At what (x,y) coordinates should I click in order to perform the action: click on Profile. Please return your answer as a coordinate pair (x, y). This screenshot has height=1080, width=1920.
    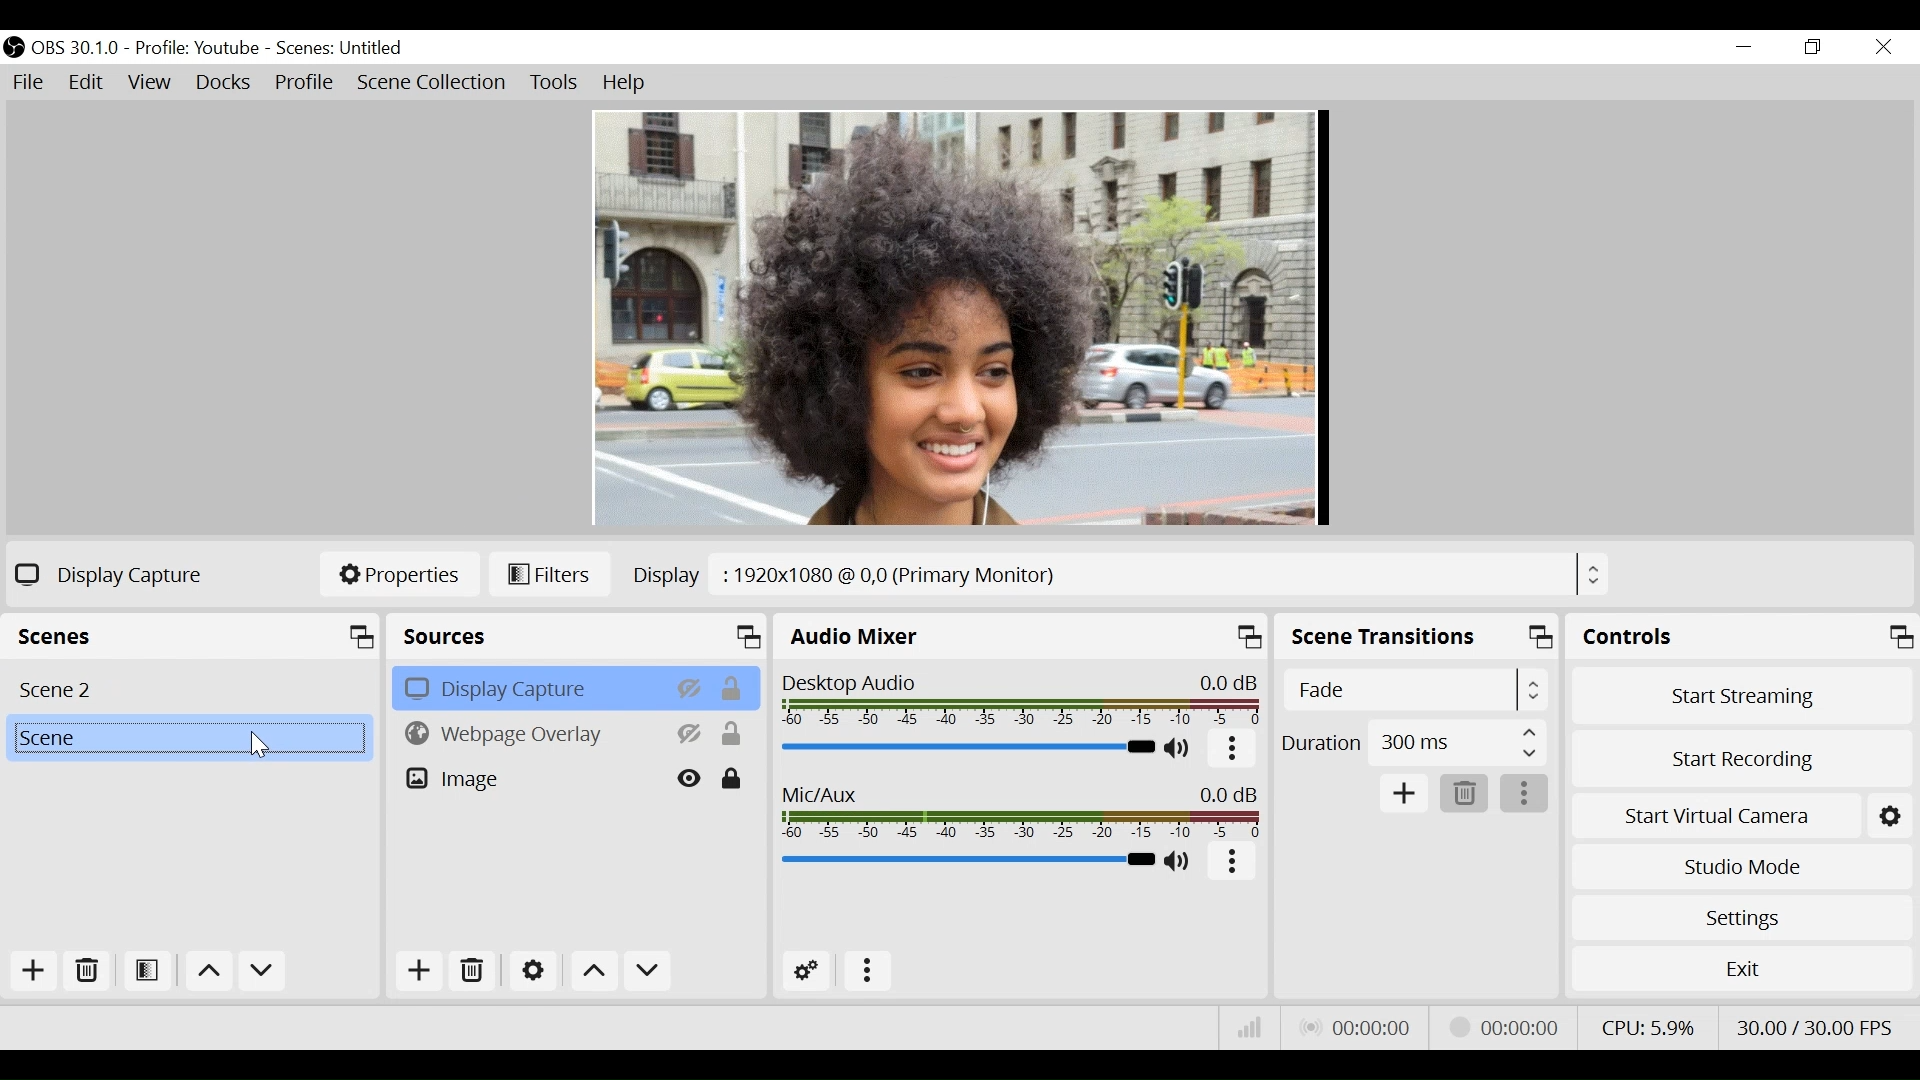
    Looking at the image, I should click on (304, 84).